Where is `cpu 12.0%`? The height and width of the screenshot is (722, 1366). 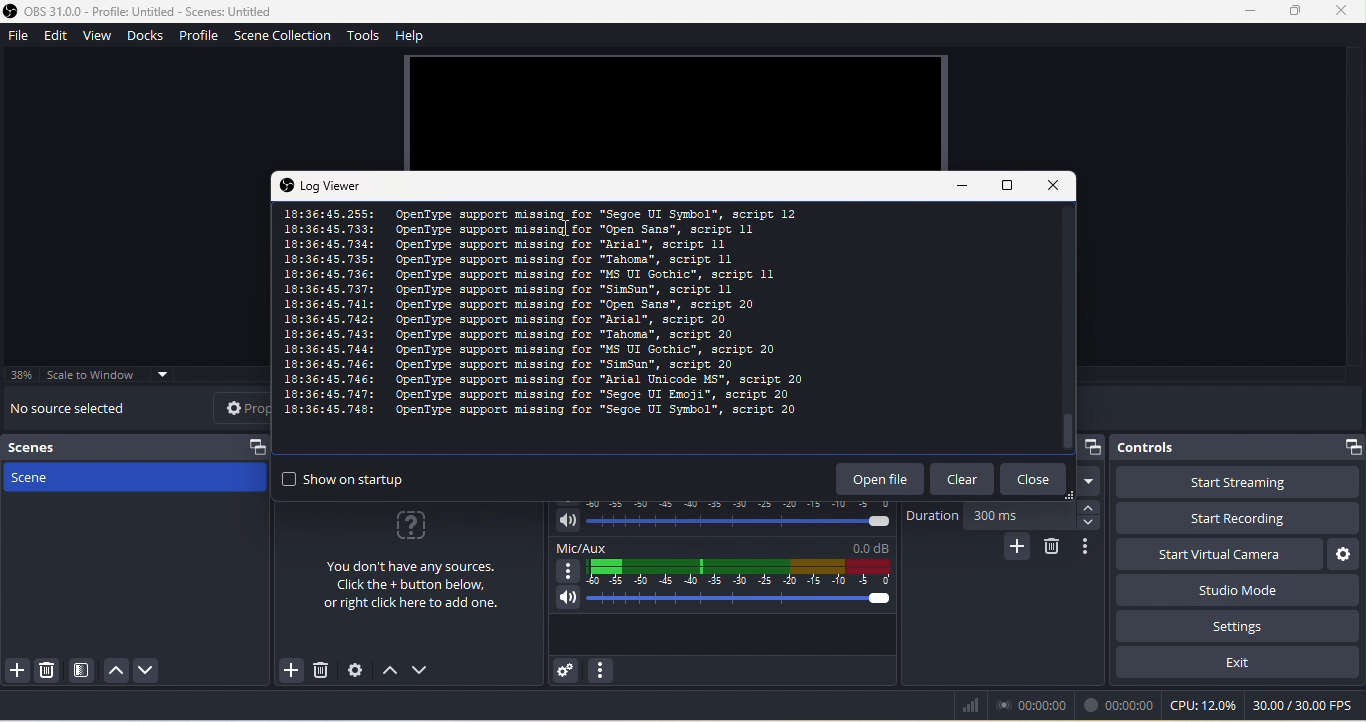 cpu 12.0% is located at coordinates (1207, 706).